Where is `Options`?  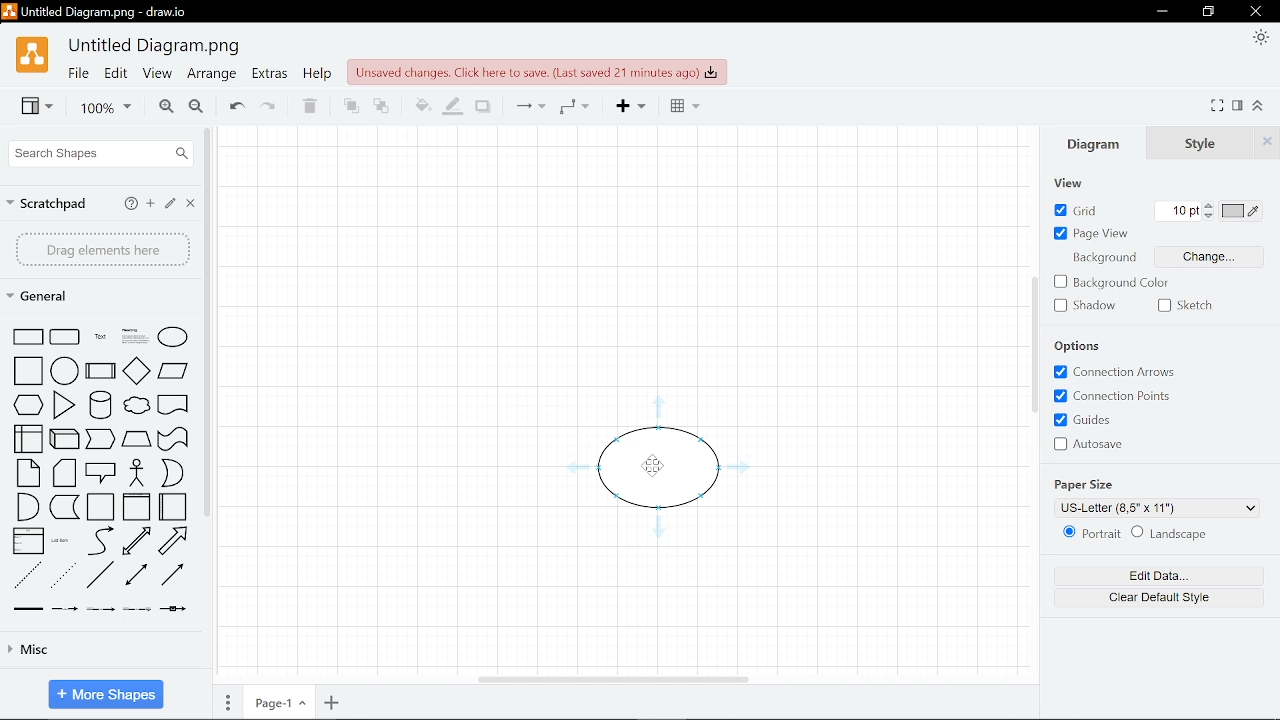 Options is located at coordinates (1086, 346).